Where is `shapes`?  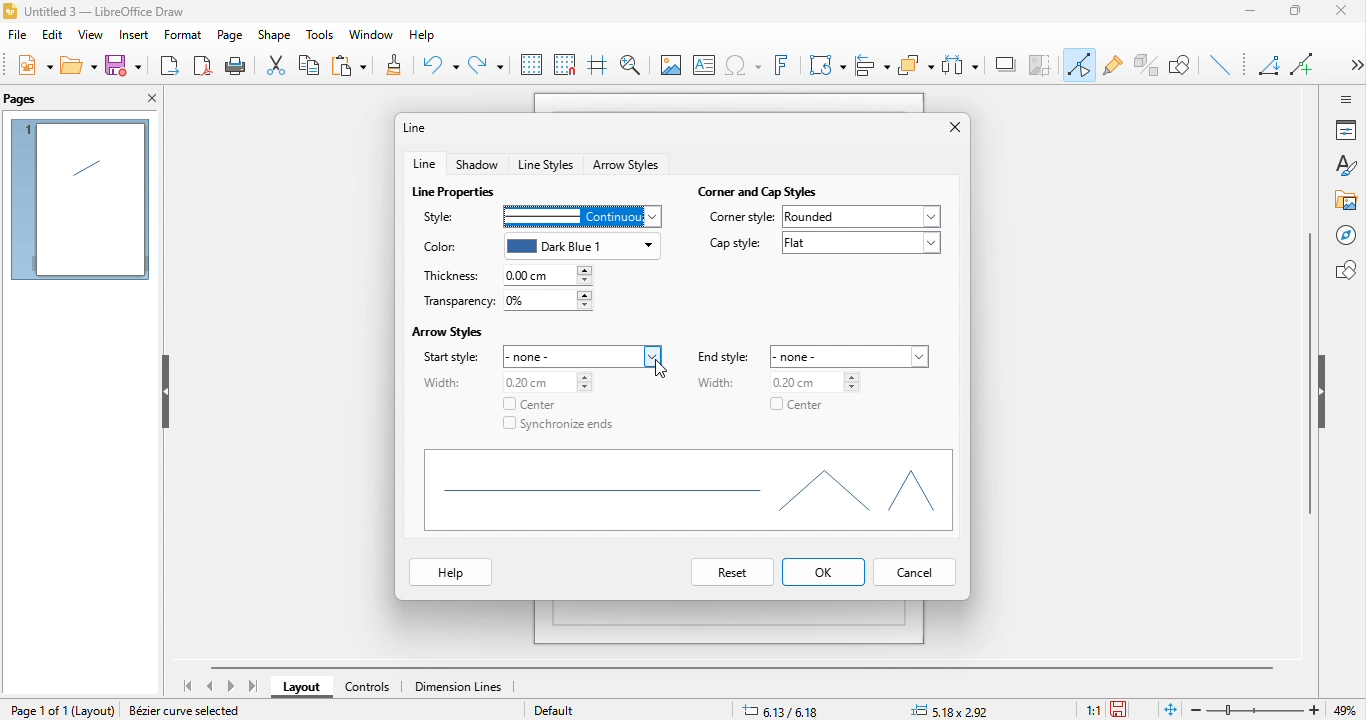
shapes is located at coordinates (1345, 270).